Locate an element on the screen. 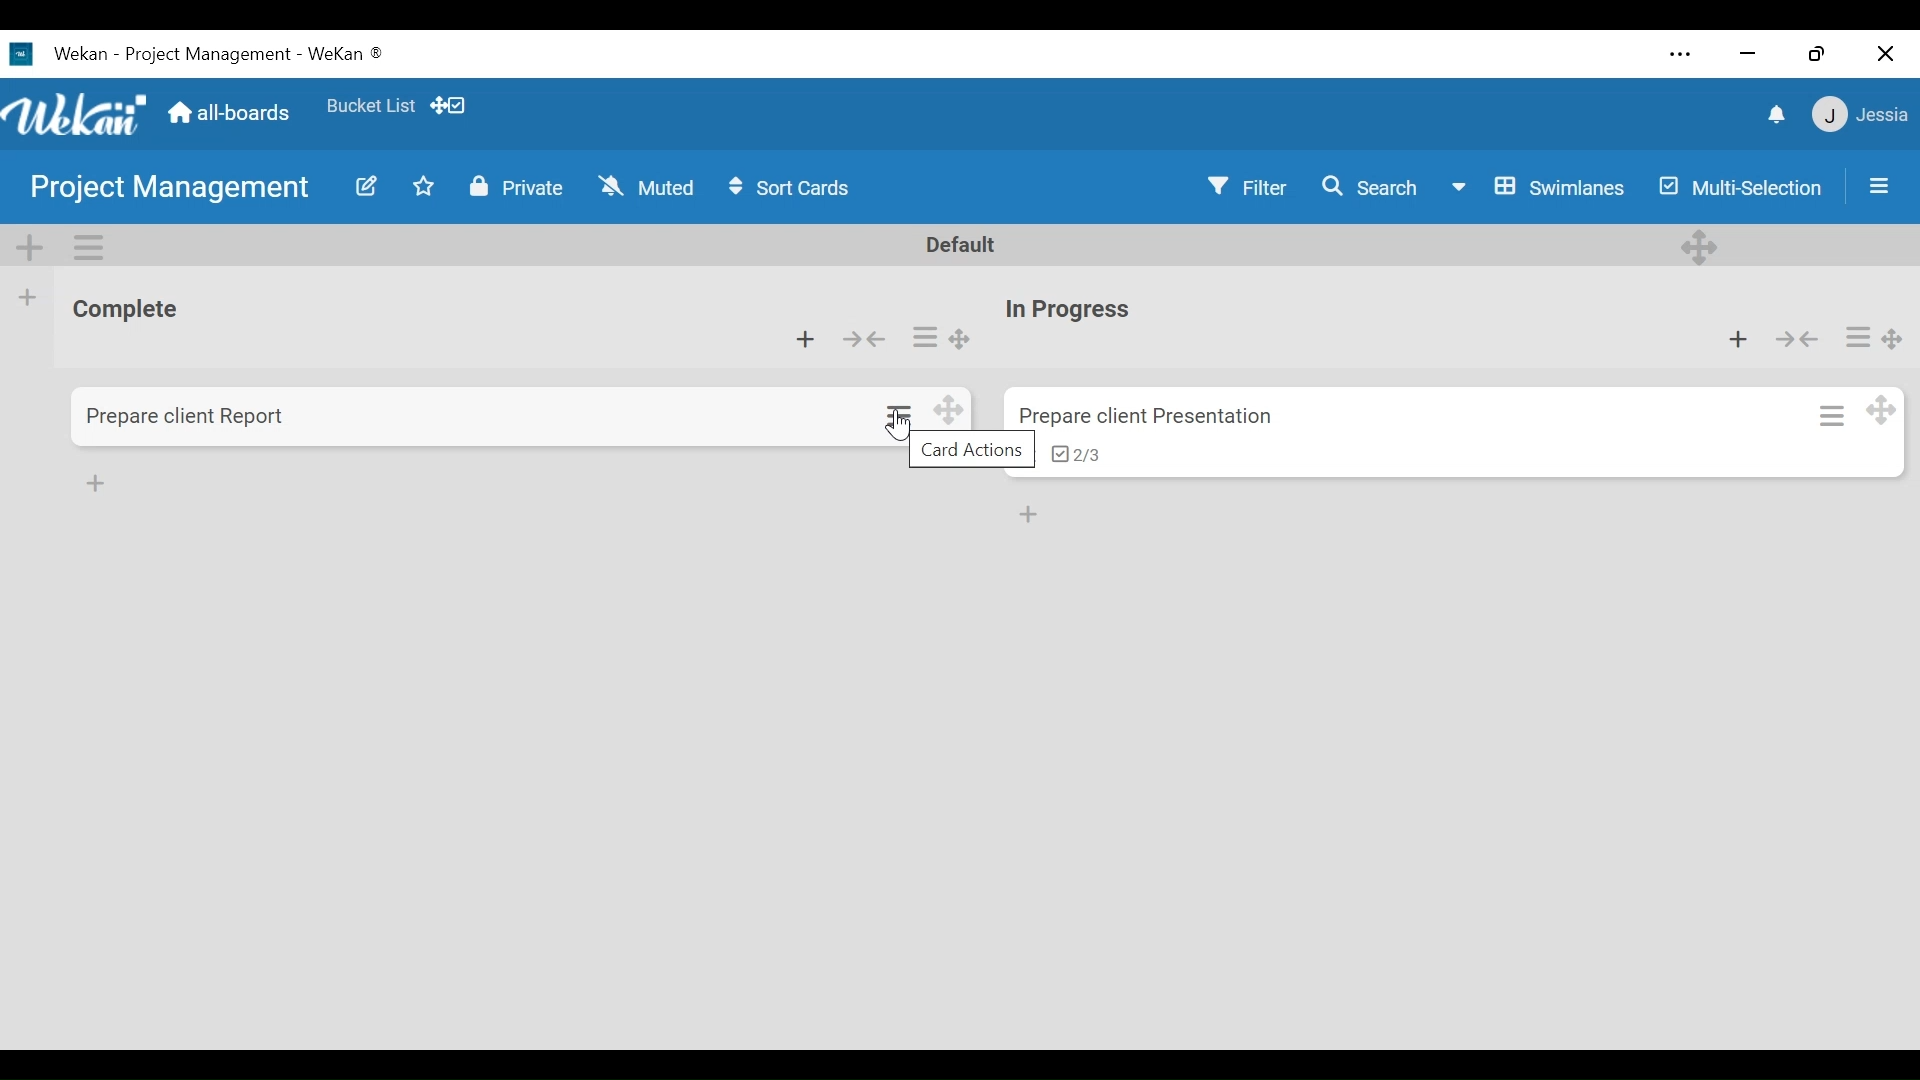 The height and width of the screenshot is (1080, 1920). Cursor is located at coordinates (902, 425).